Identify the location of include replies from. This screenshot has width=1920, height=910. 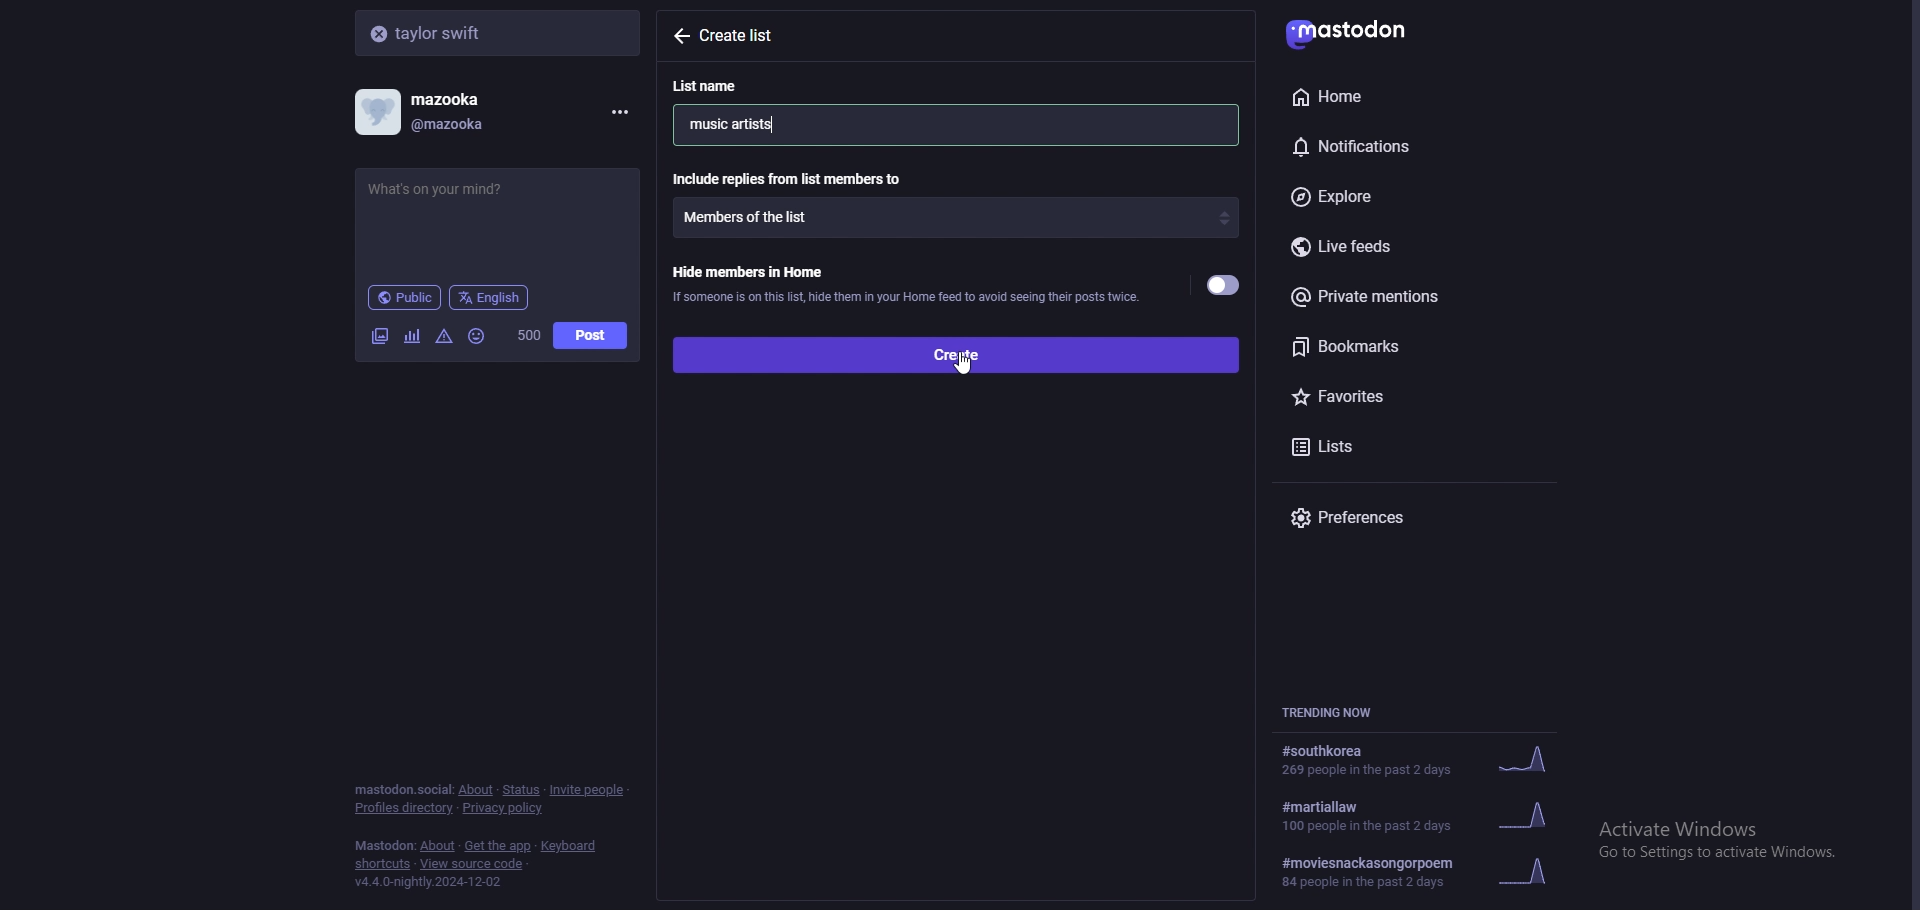
(956, 217).